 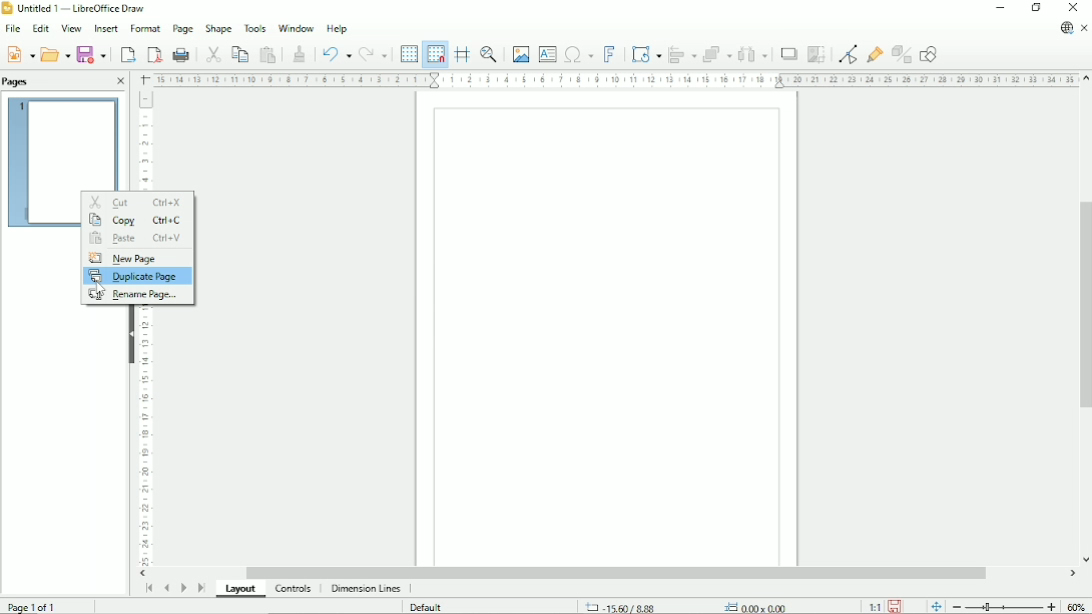 What do you see at coordinates (547, 53) in the screenshot?
I see `Insert text box` at bounding box center [547, 53].